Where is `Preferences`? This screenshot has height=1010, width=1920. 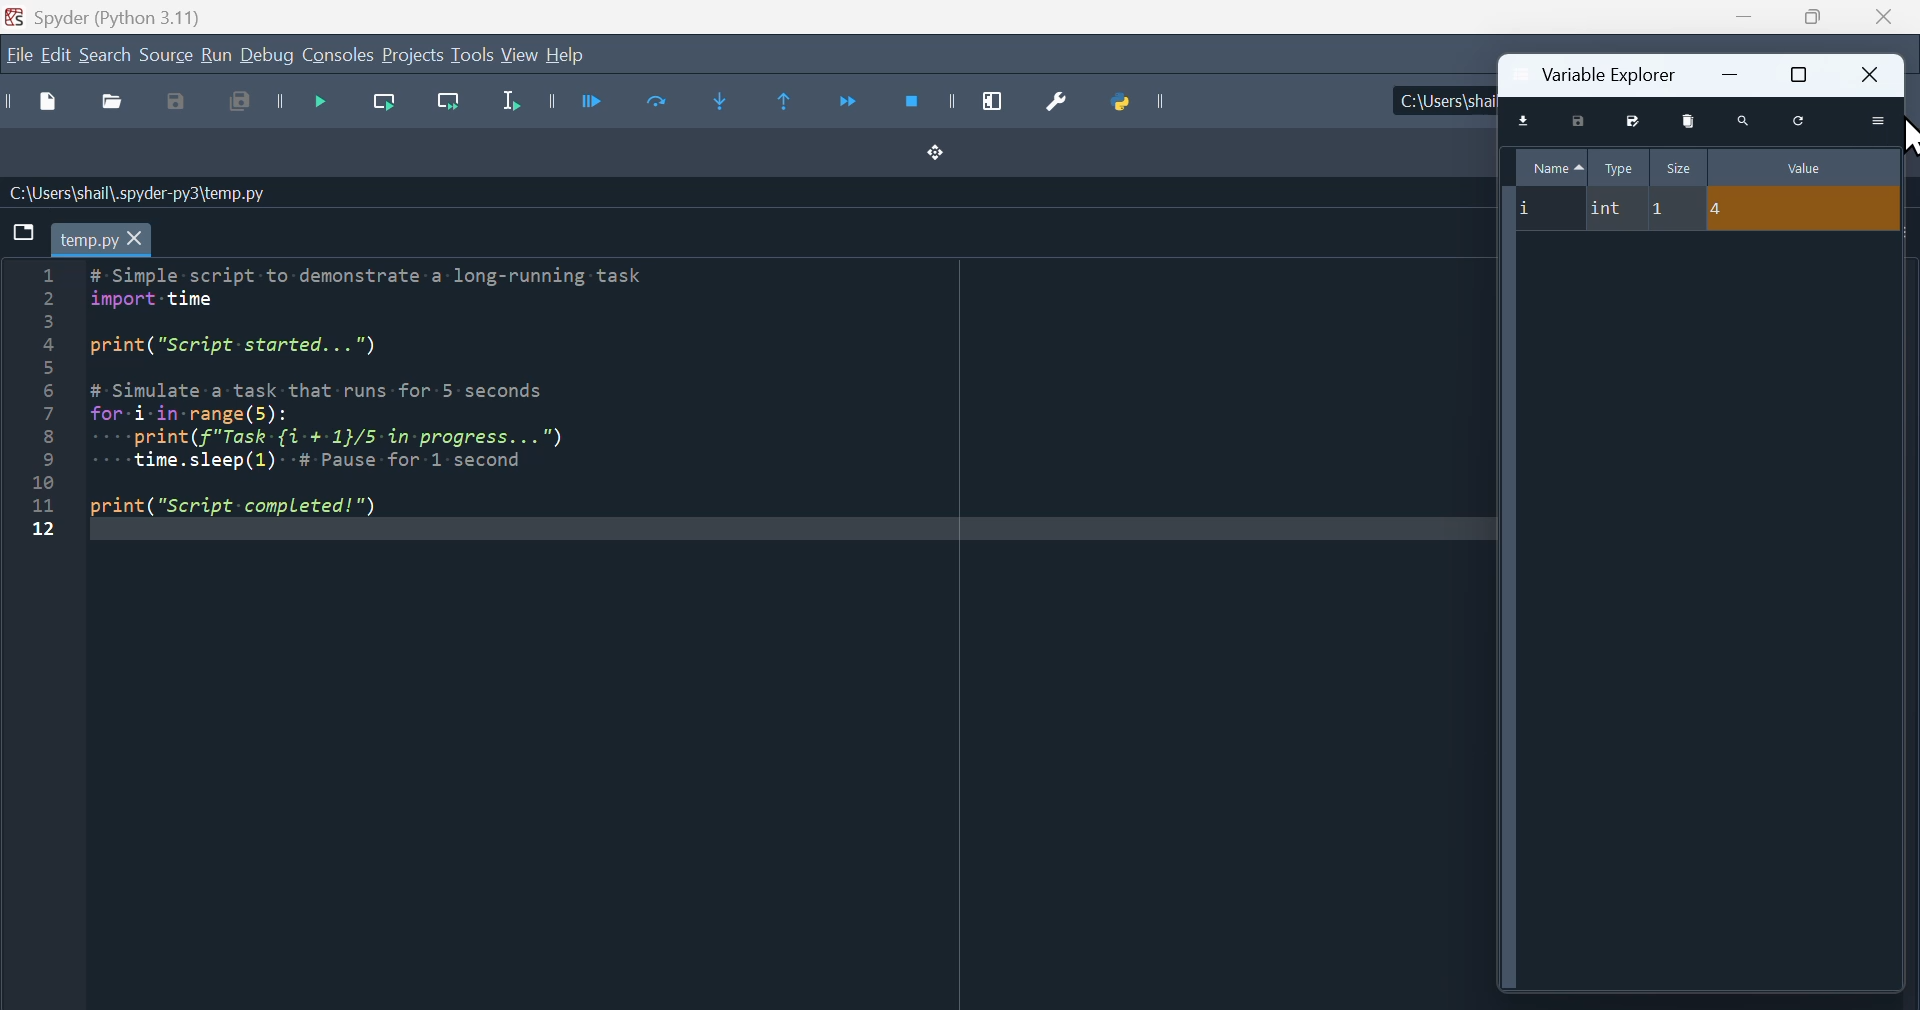 Preferences is located at coordinates (1050, 103).